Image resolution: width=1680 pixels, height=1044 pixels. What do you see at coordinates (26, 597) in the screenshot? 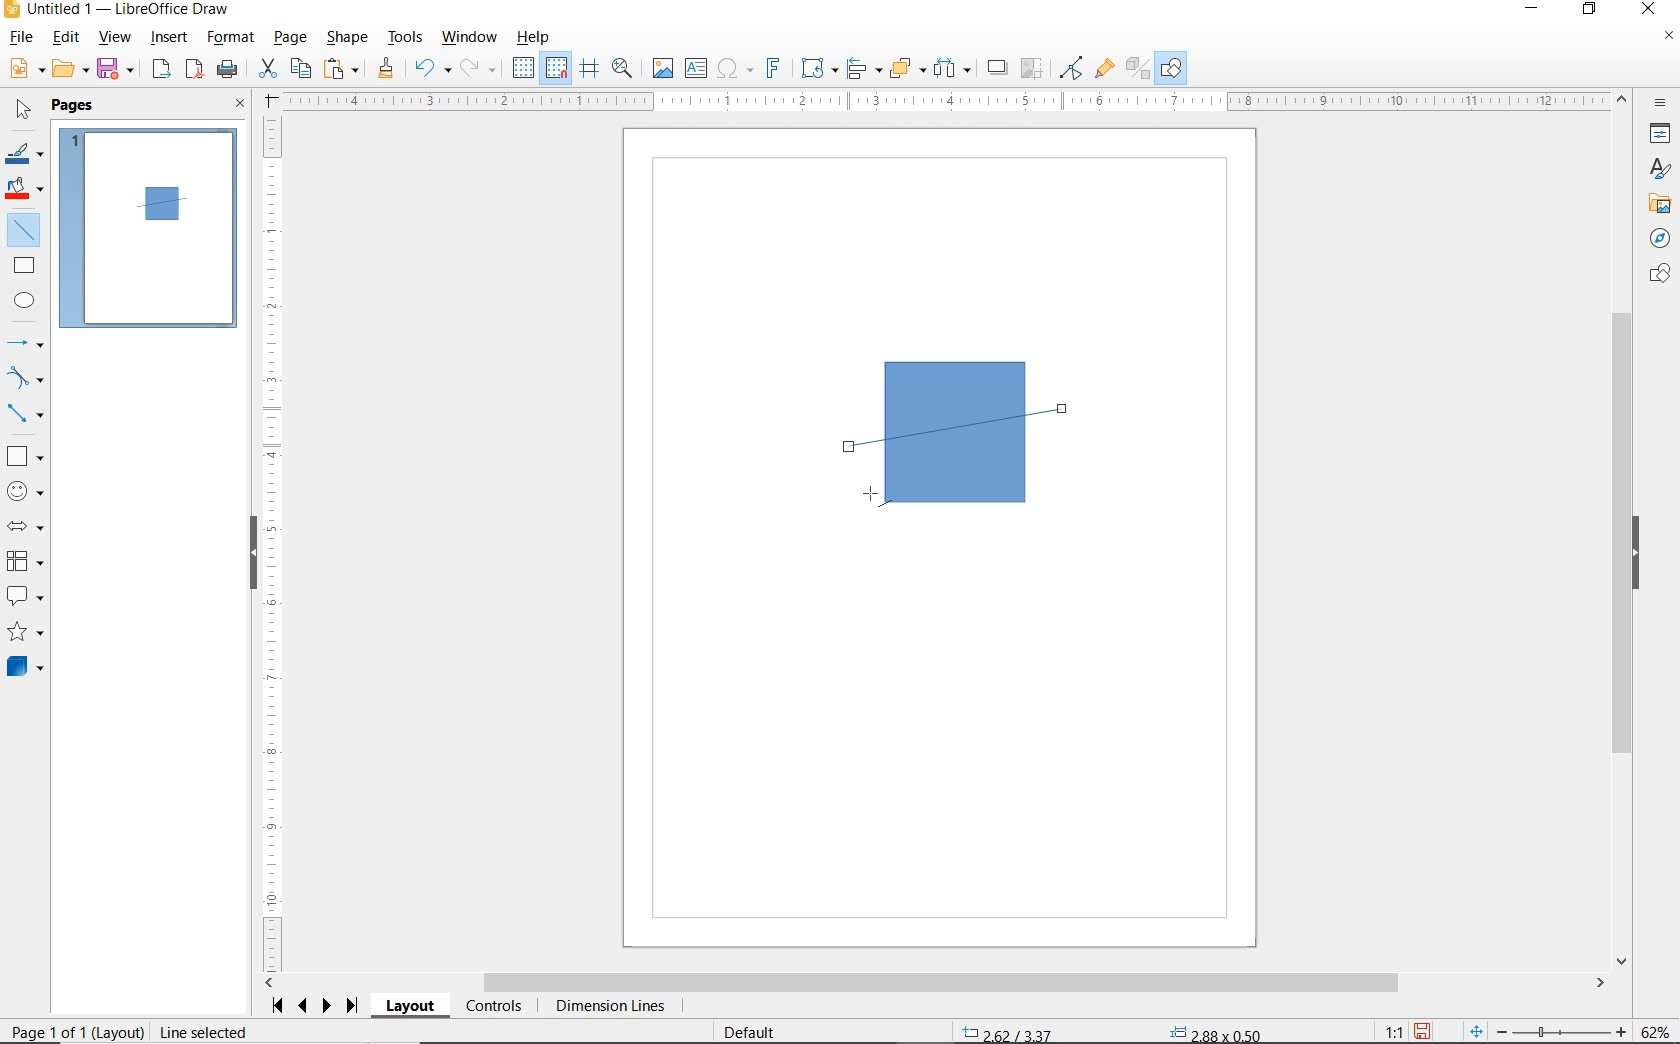
I see `CALLOUT SHAPES` at bounding box center [26, 597].